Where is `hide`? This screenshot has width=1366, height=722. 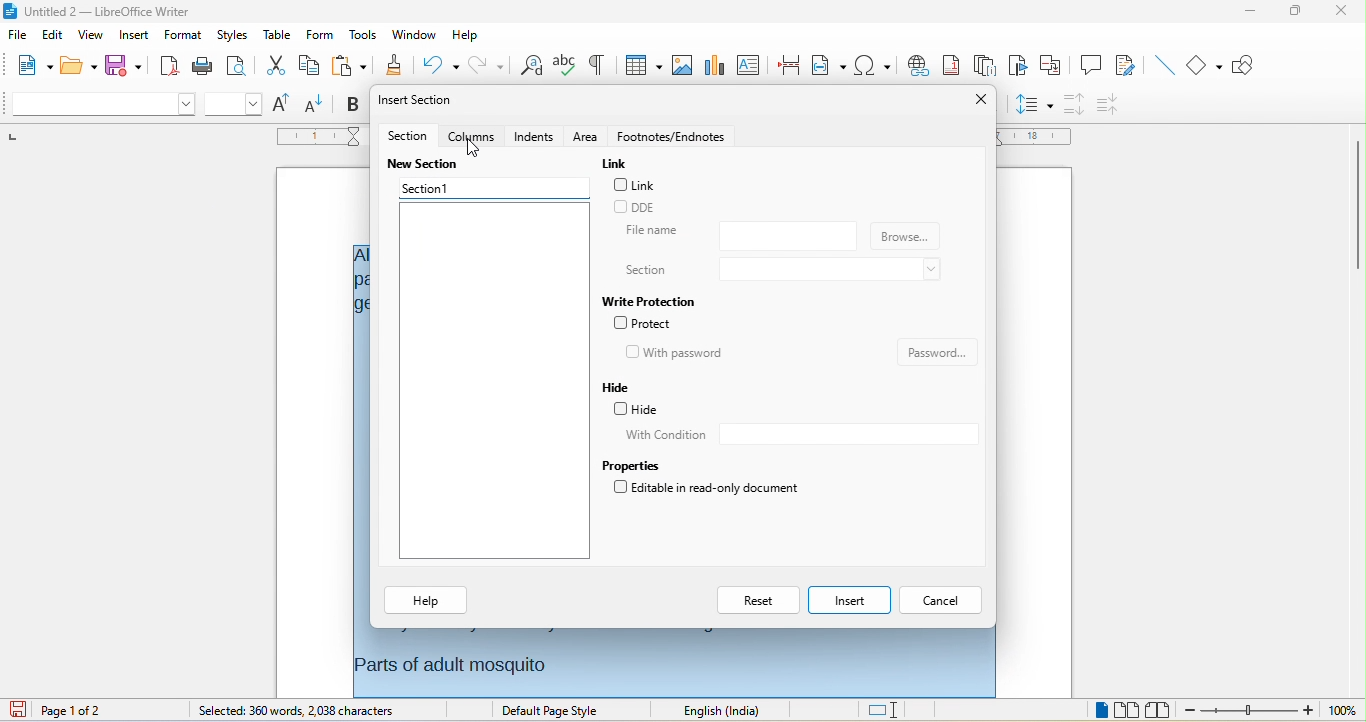
hide is located at coordinates (644, 407).